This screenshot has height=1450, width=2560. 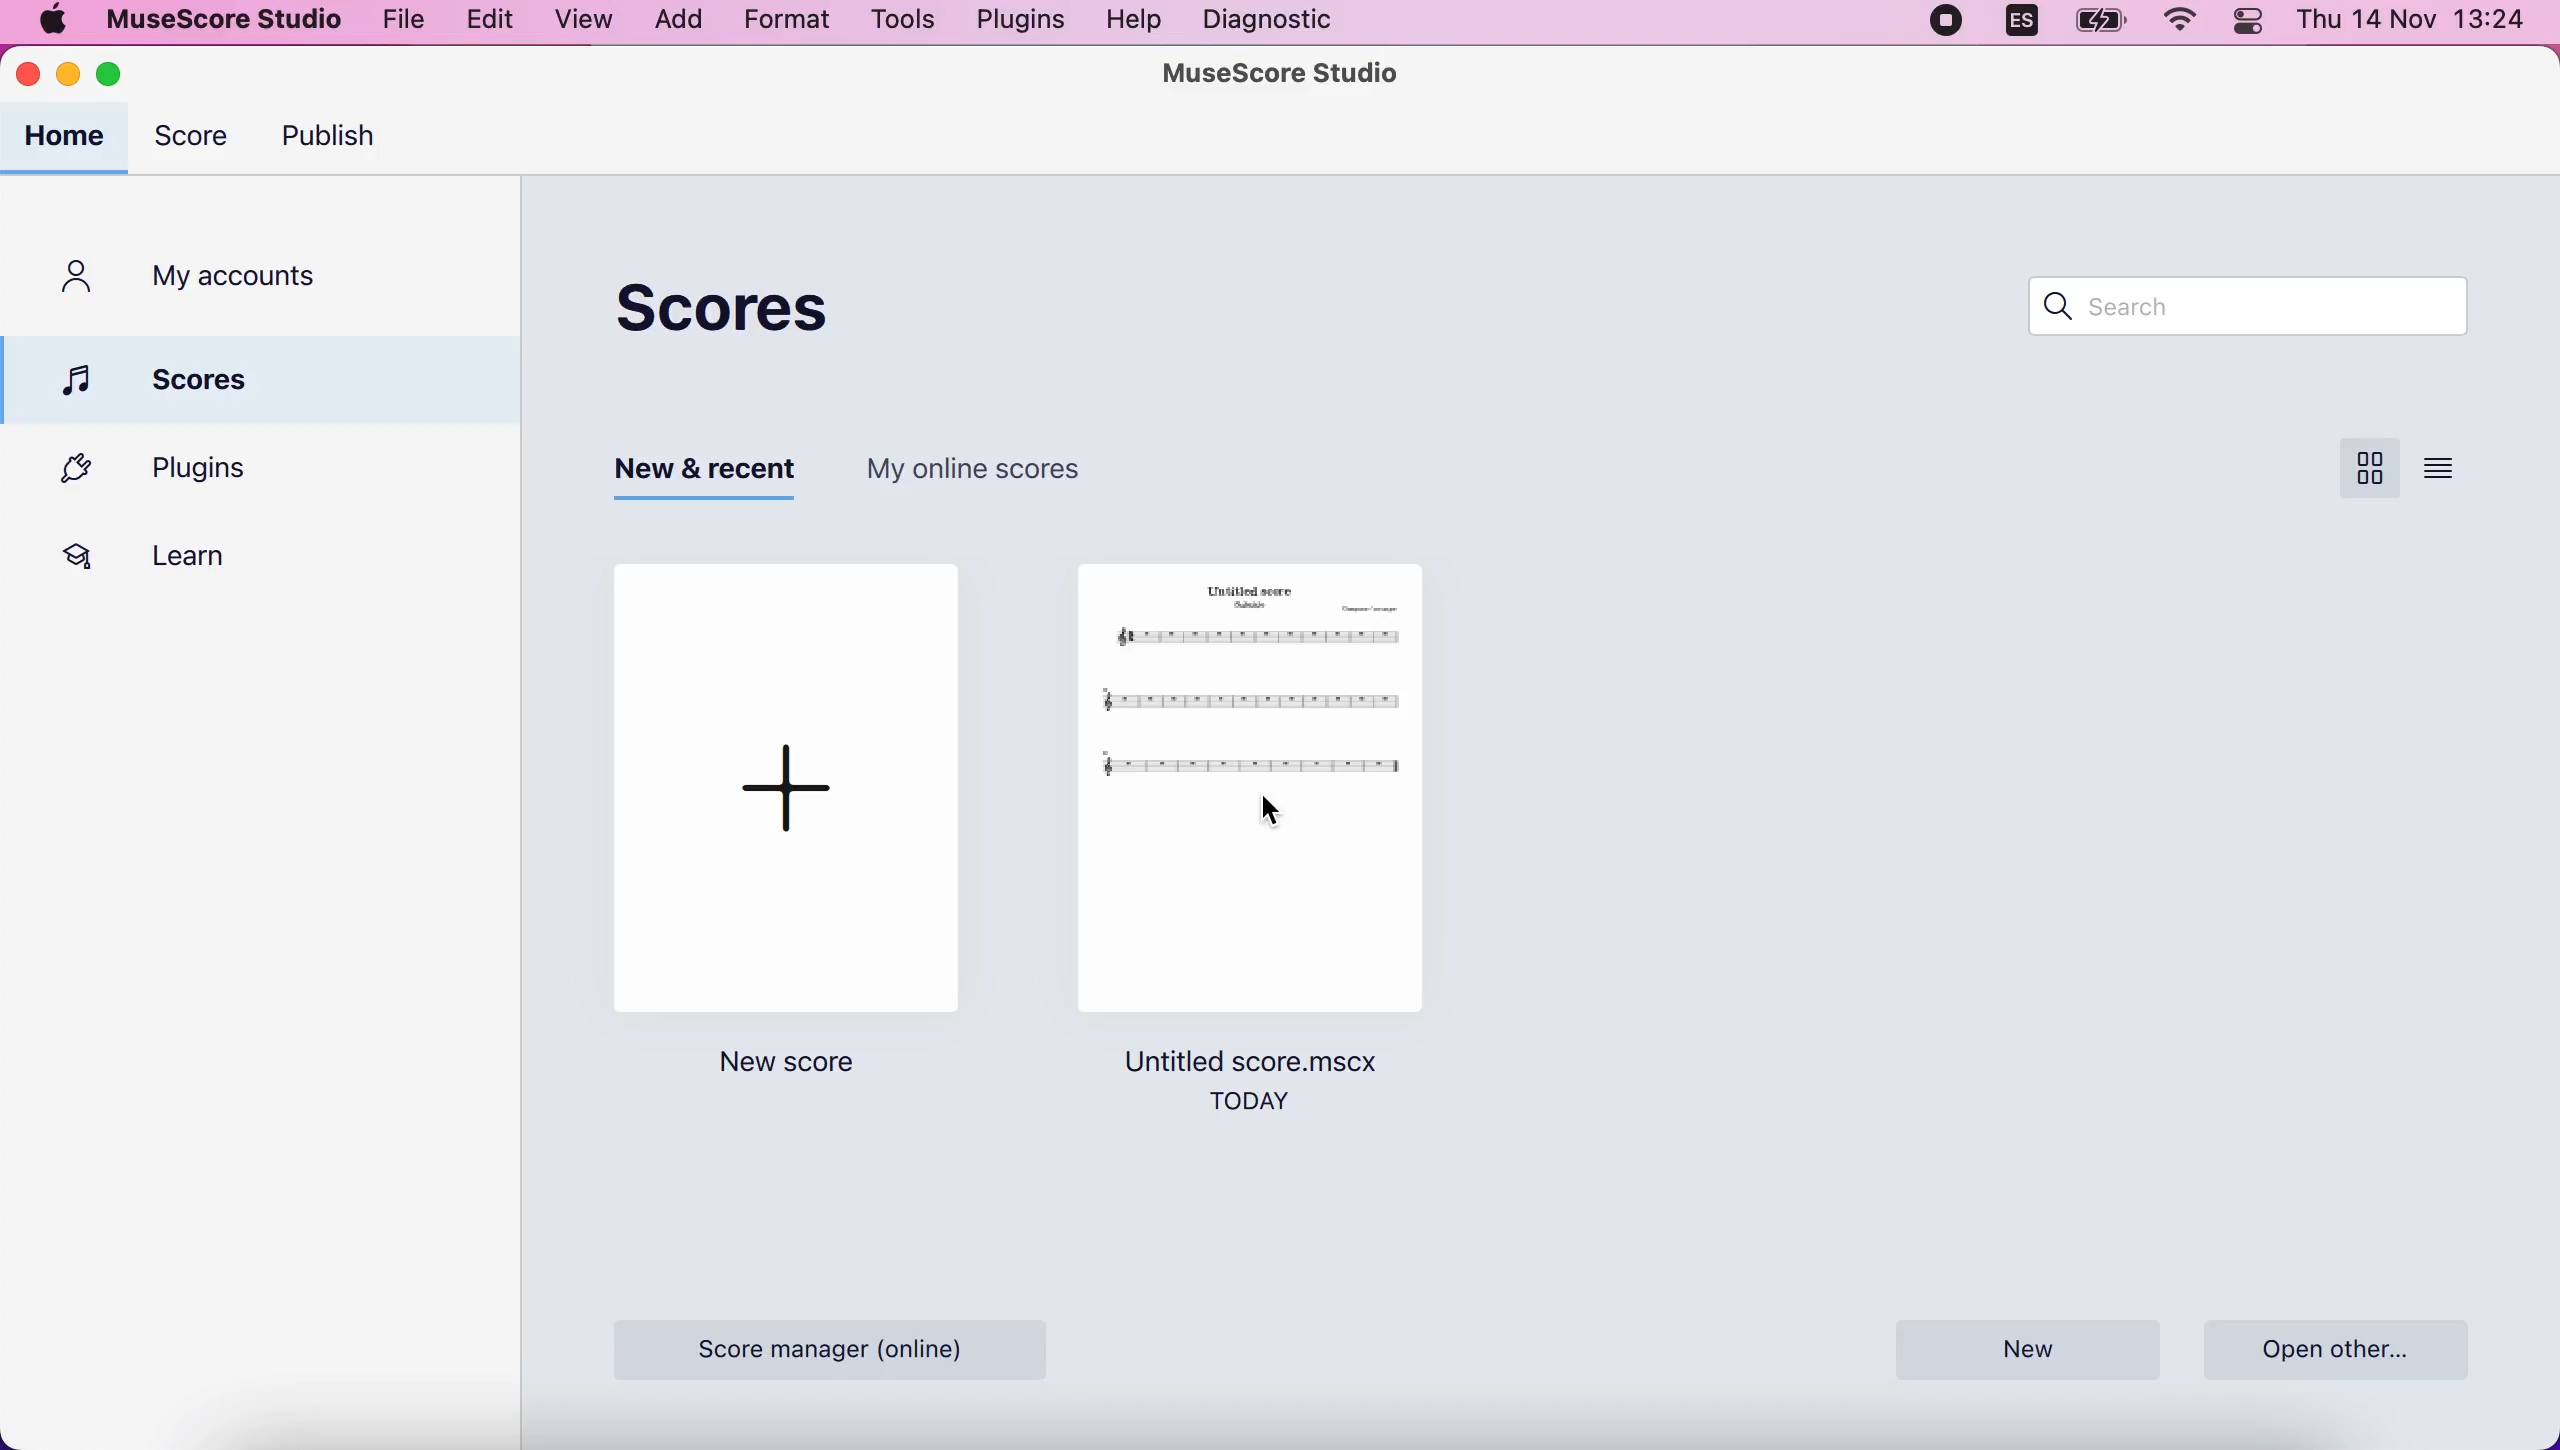 I want to click on scores, so click(x=262, y=380).